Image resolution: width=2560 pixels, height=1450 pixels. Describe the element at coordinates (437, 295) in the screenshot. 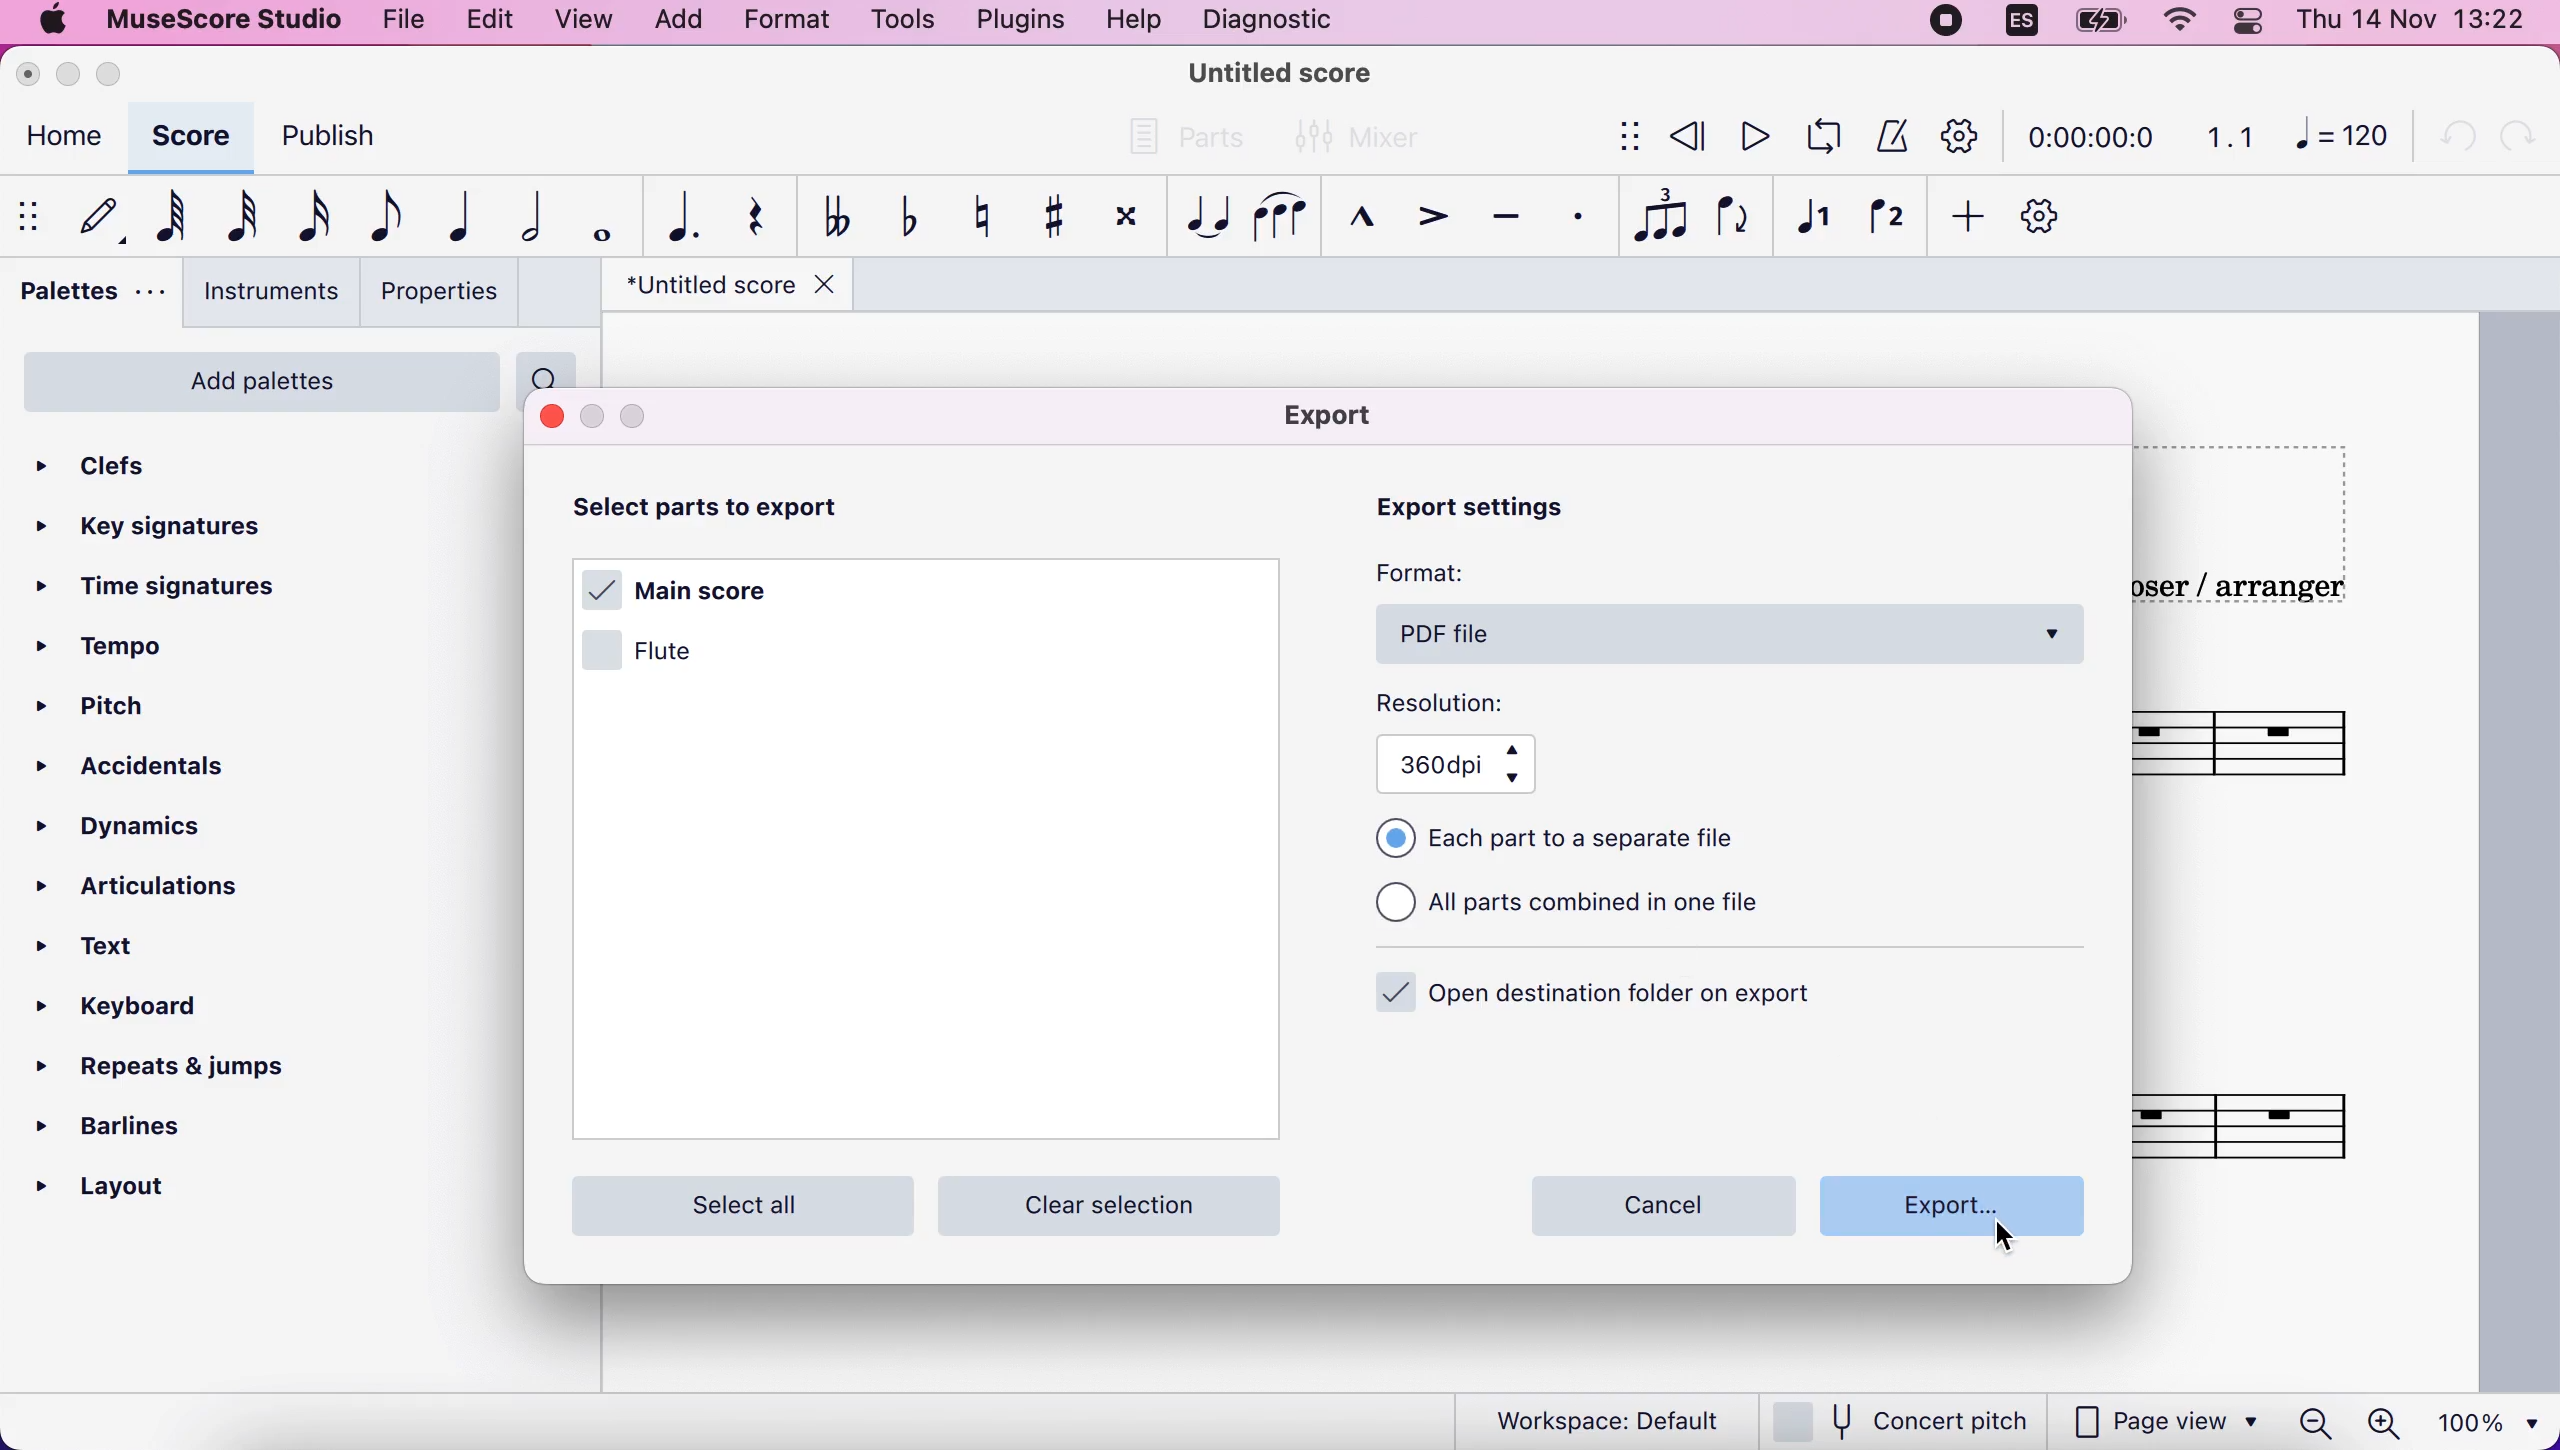

I see `properties` at that location.